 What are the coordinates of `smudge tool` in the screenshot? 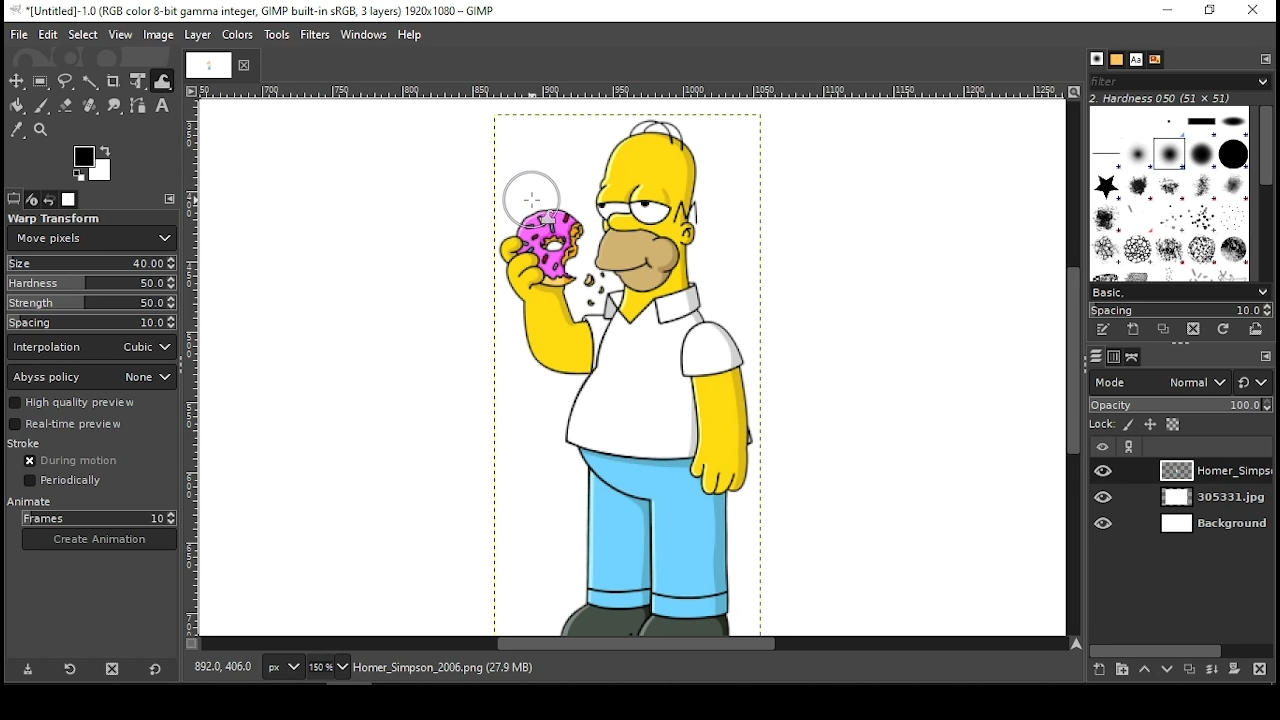 It's located at (115, 105).